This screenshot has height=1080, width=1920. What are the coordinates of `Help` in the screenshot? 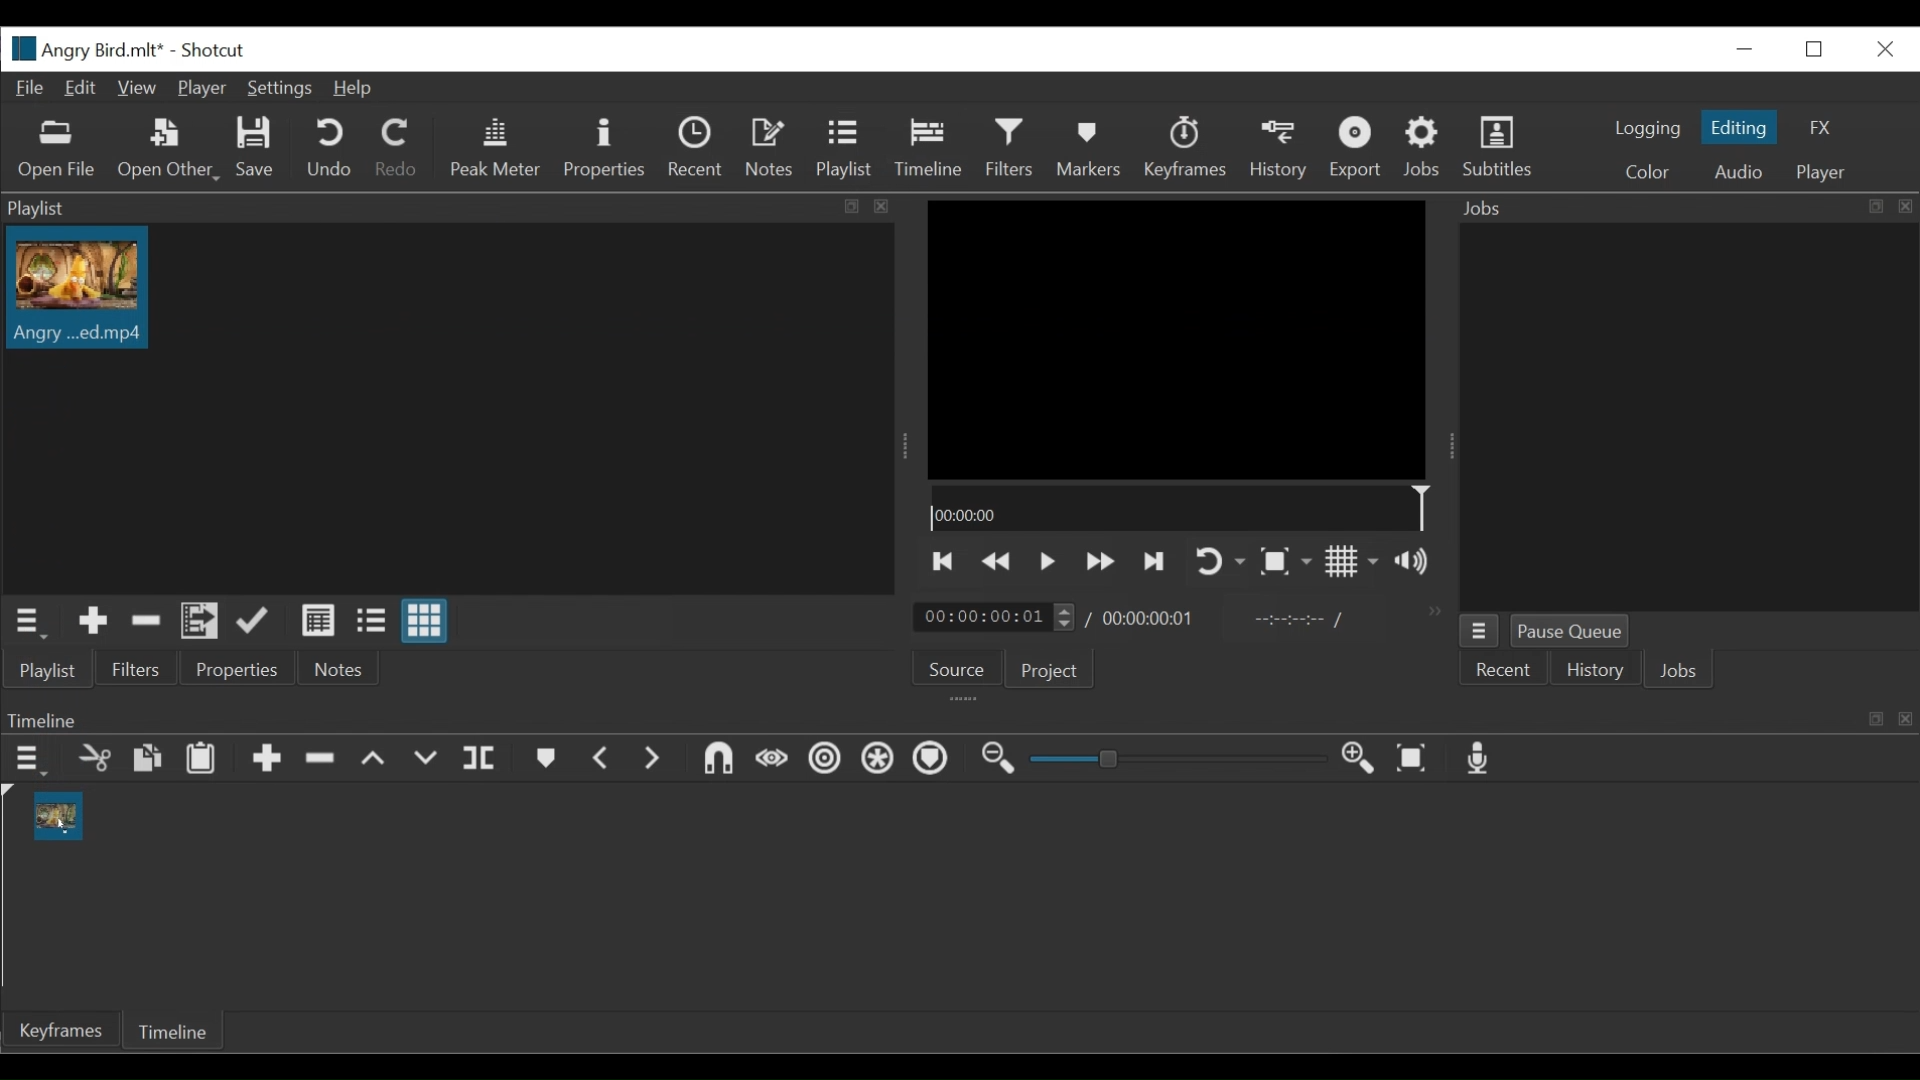 It's located at (355, 88).